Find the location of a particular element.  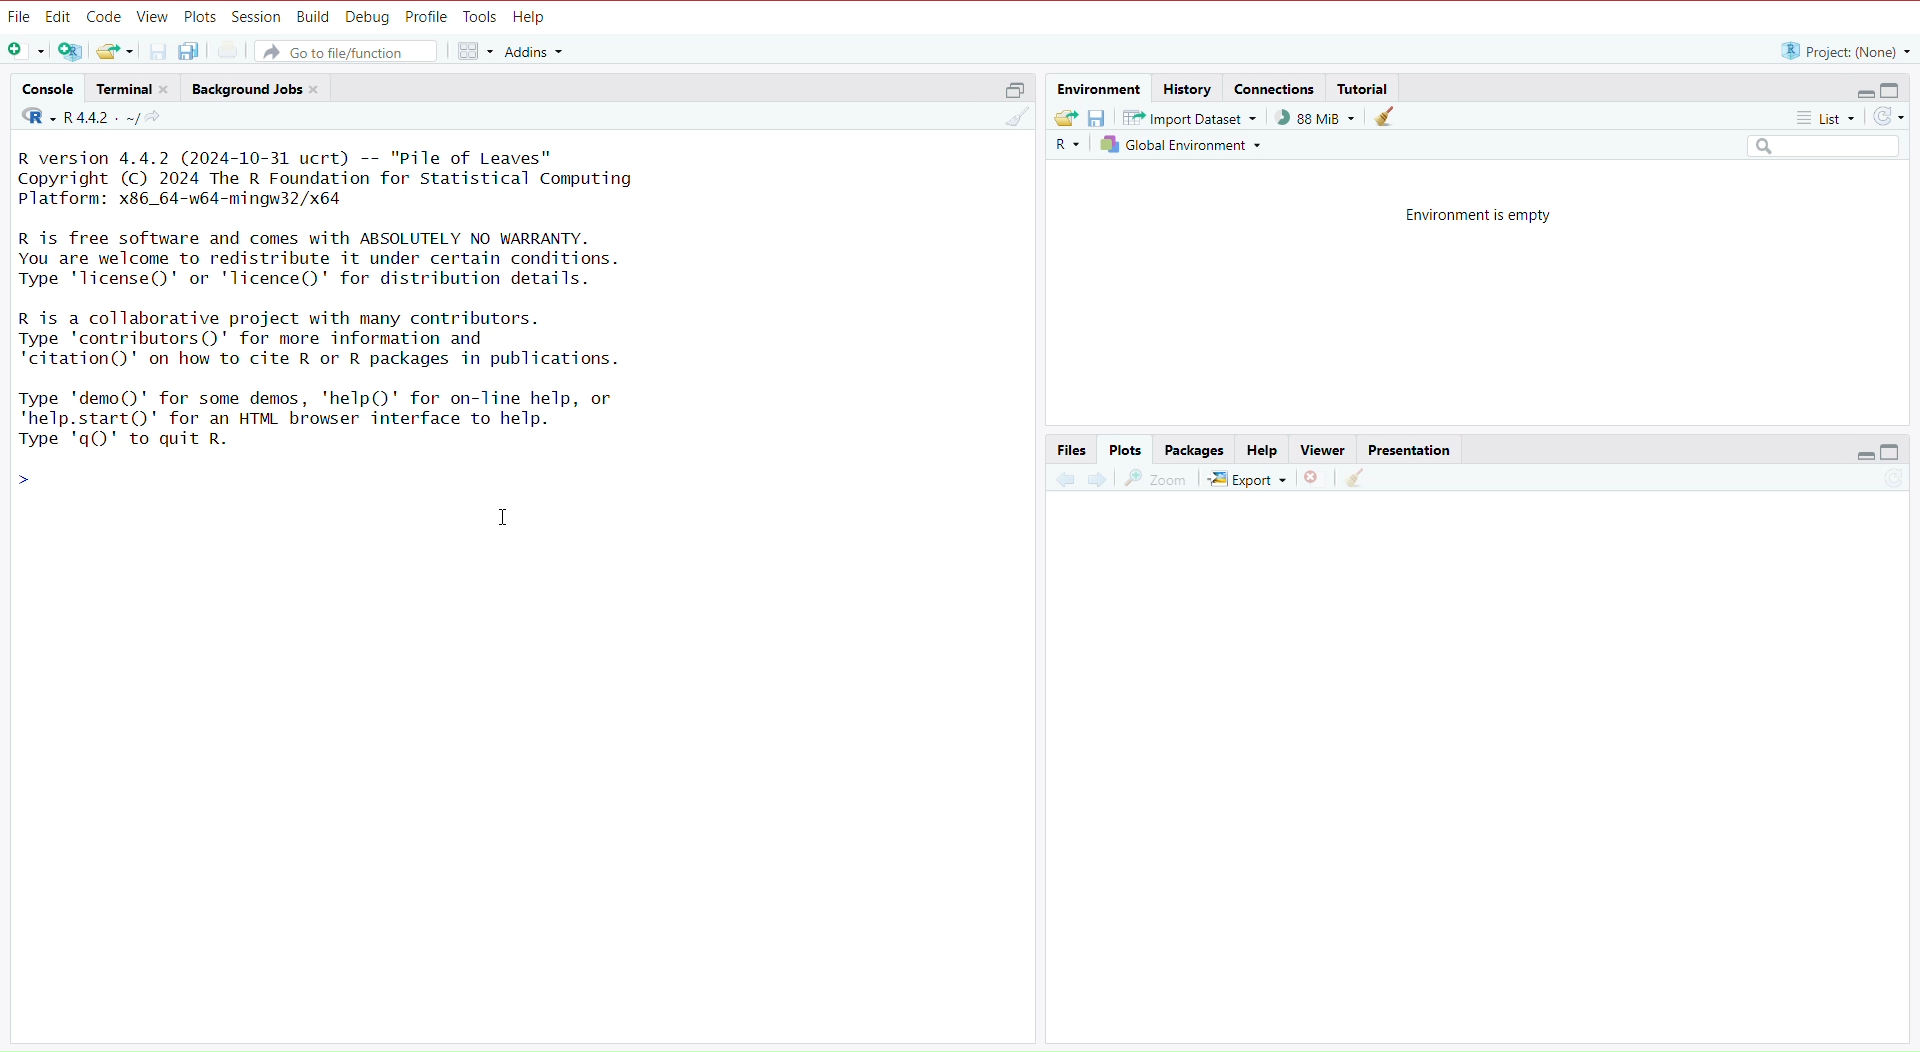

help is located at coordinates (533, 18).